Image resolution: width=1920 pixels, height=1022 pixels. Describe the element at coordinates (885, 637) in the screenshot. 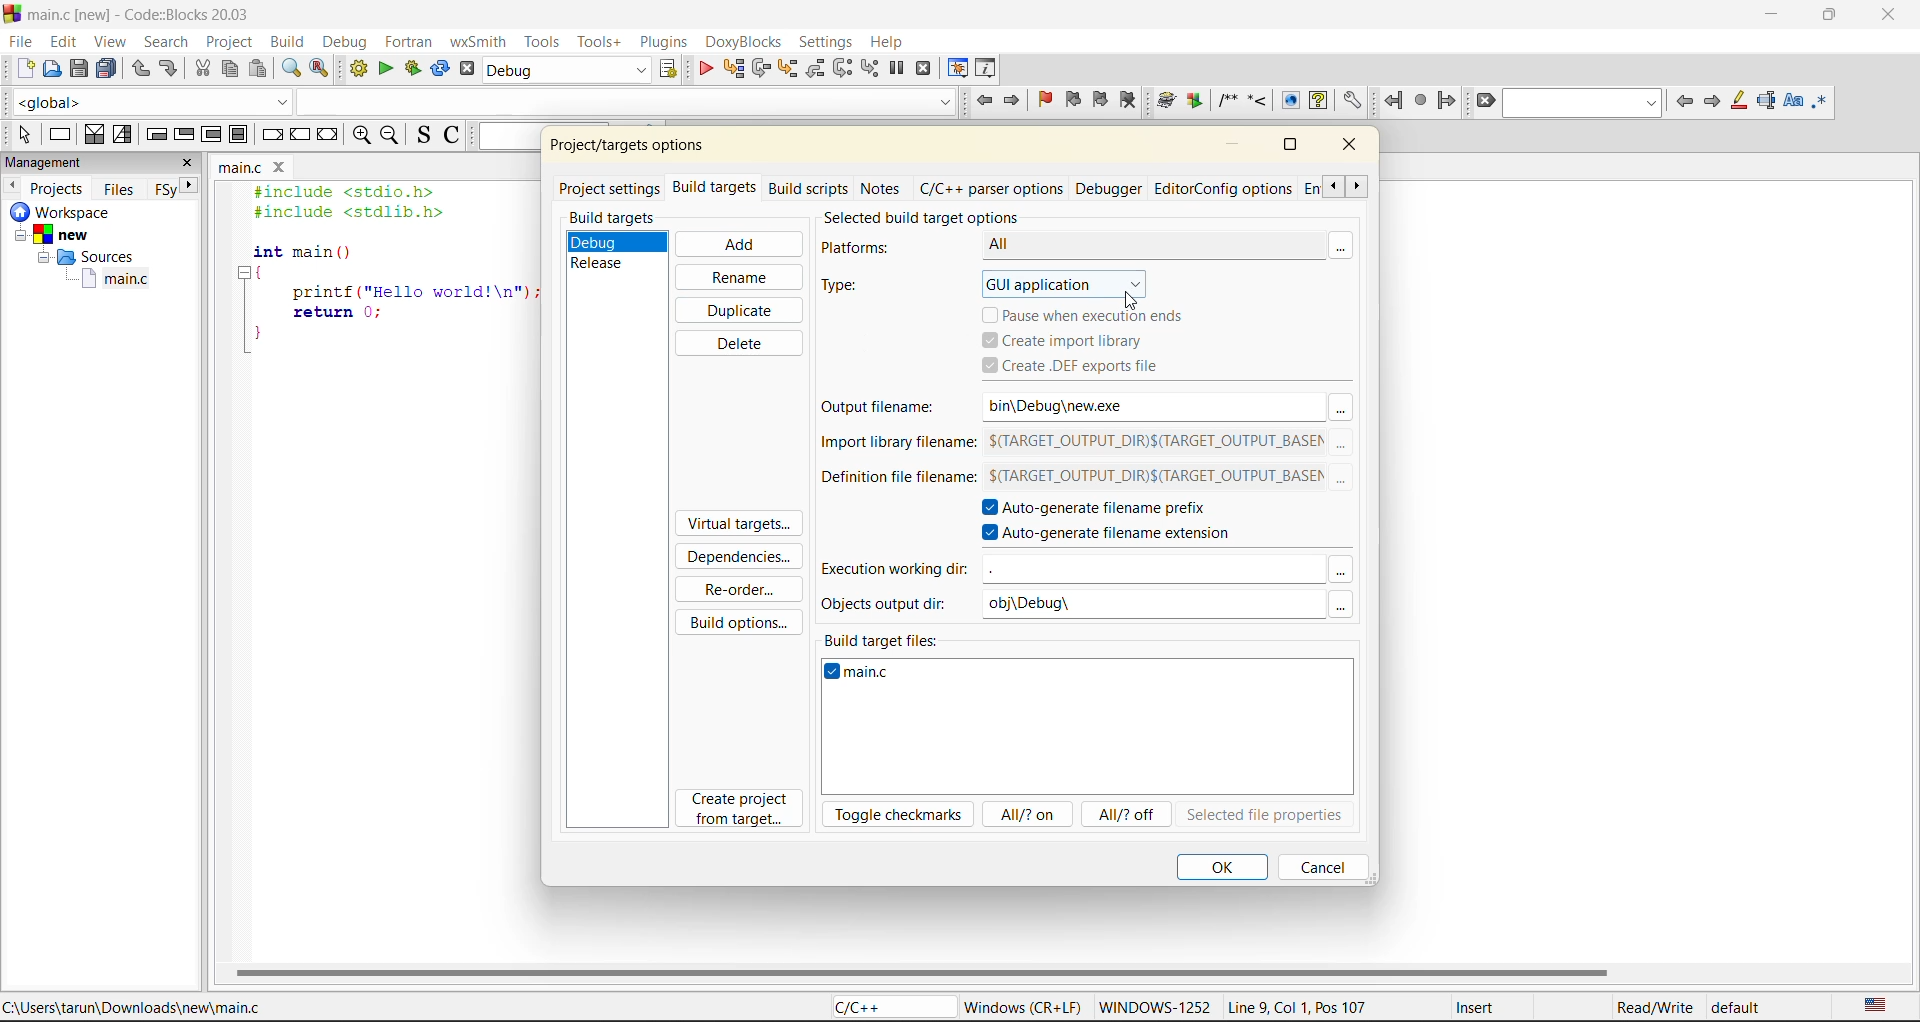

I see `build target files` at that location.